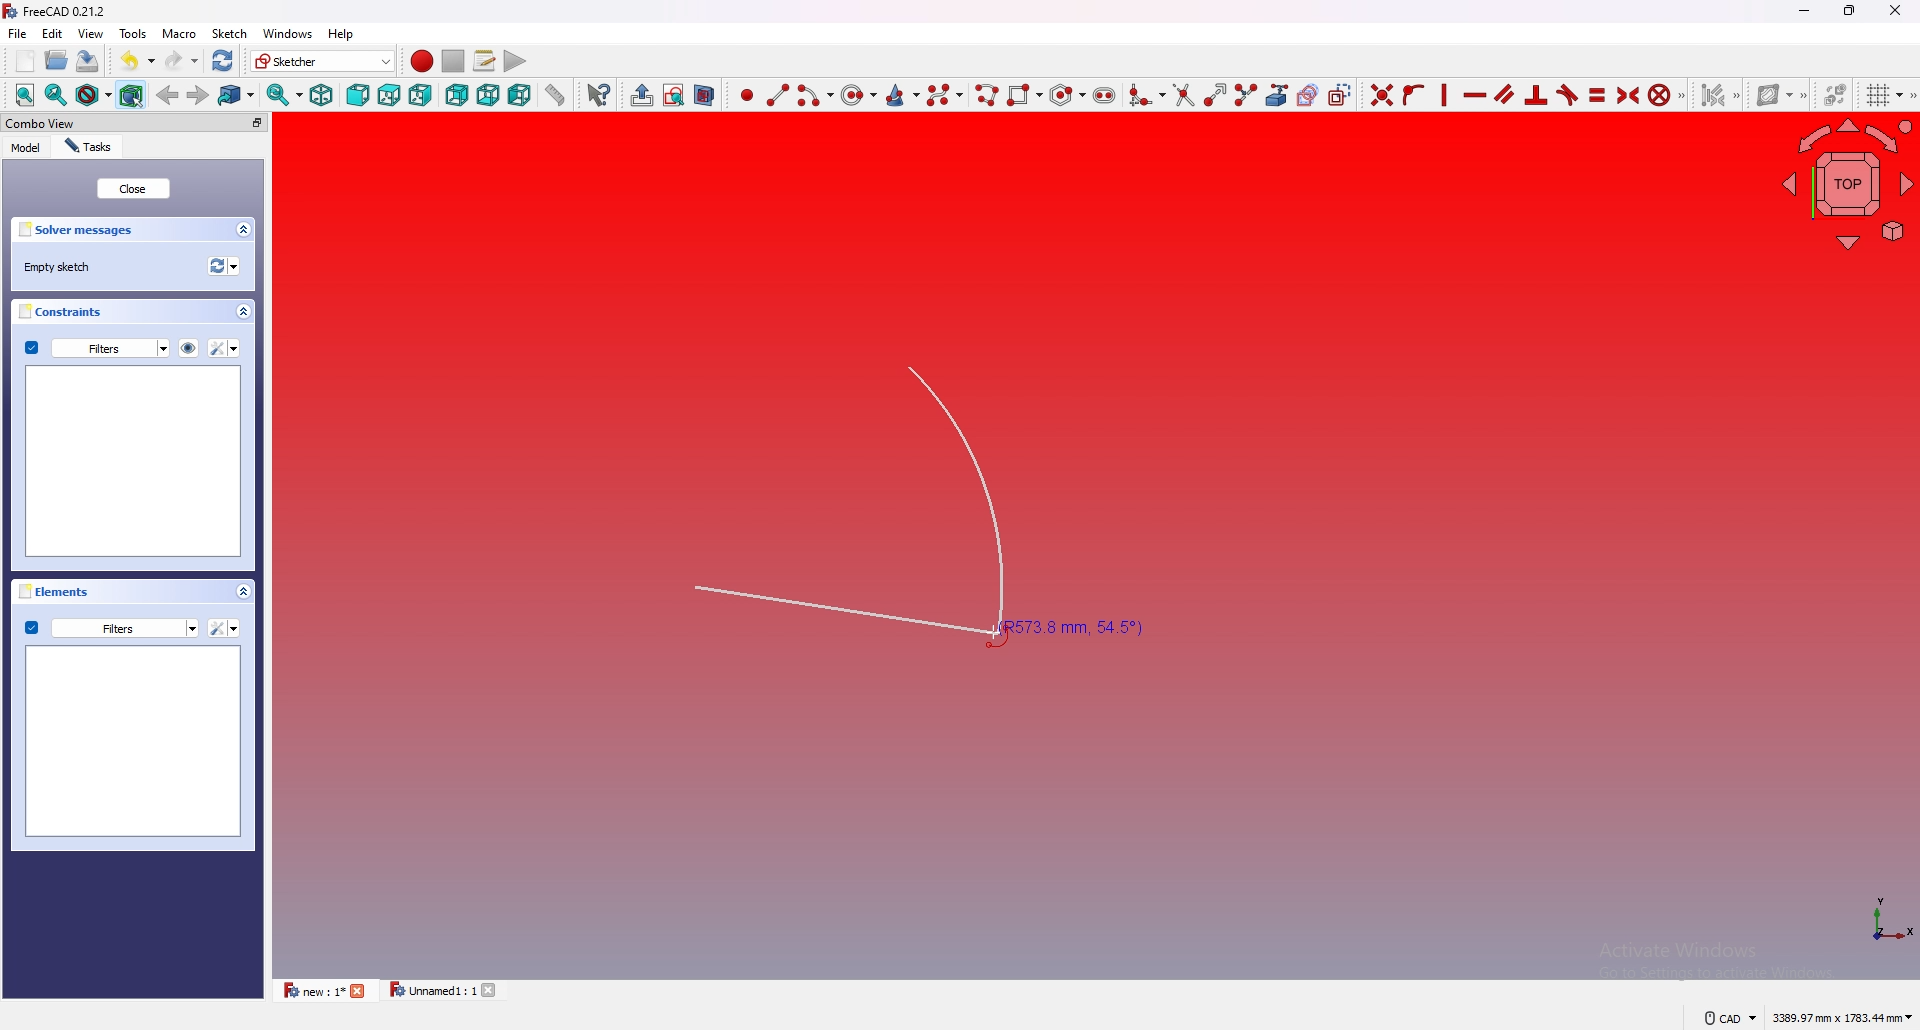 This screenshot has height=1030, width=1920. Describe the element at coordinates (137, 61) in the screenshot. I see `undo` at that location.